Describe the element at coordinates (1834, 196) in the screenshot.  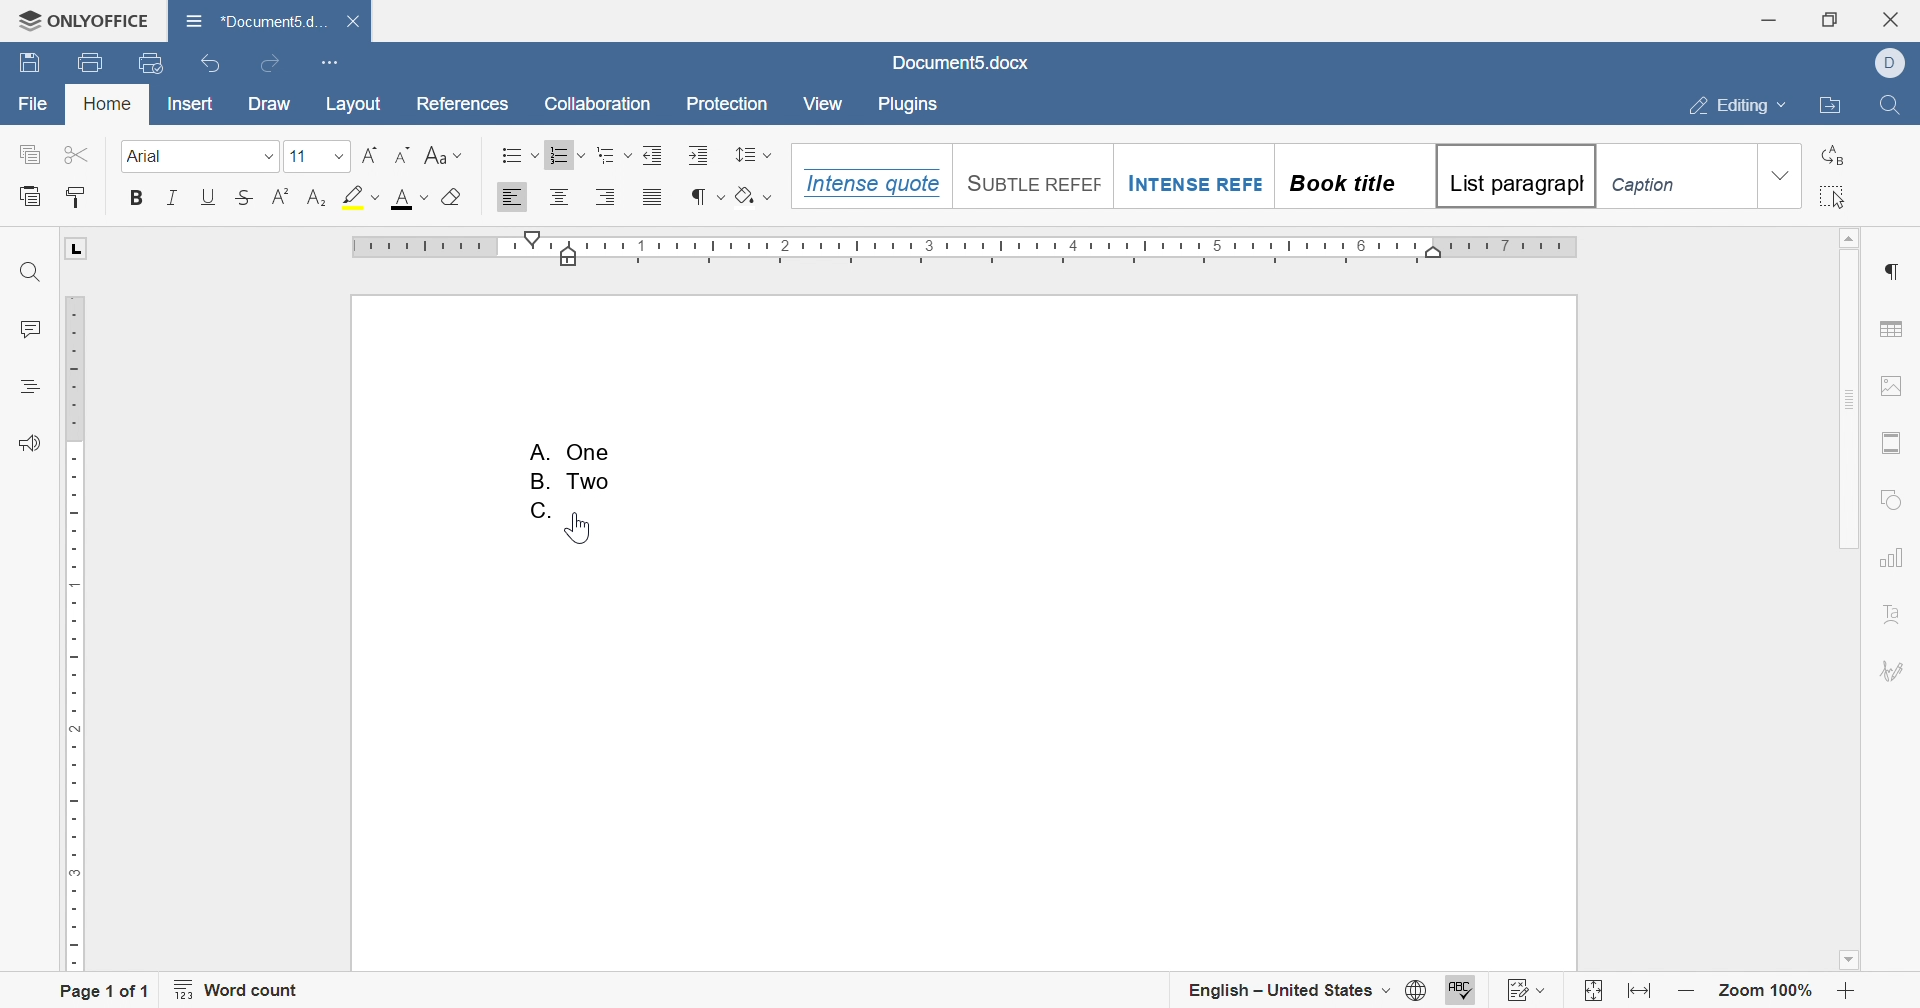
I see `select all` at that location.